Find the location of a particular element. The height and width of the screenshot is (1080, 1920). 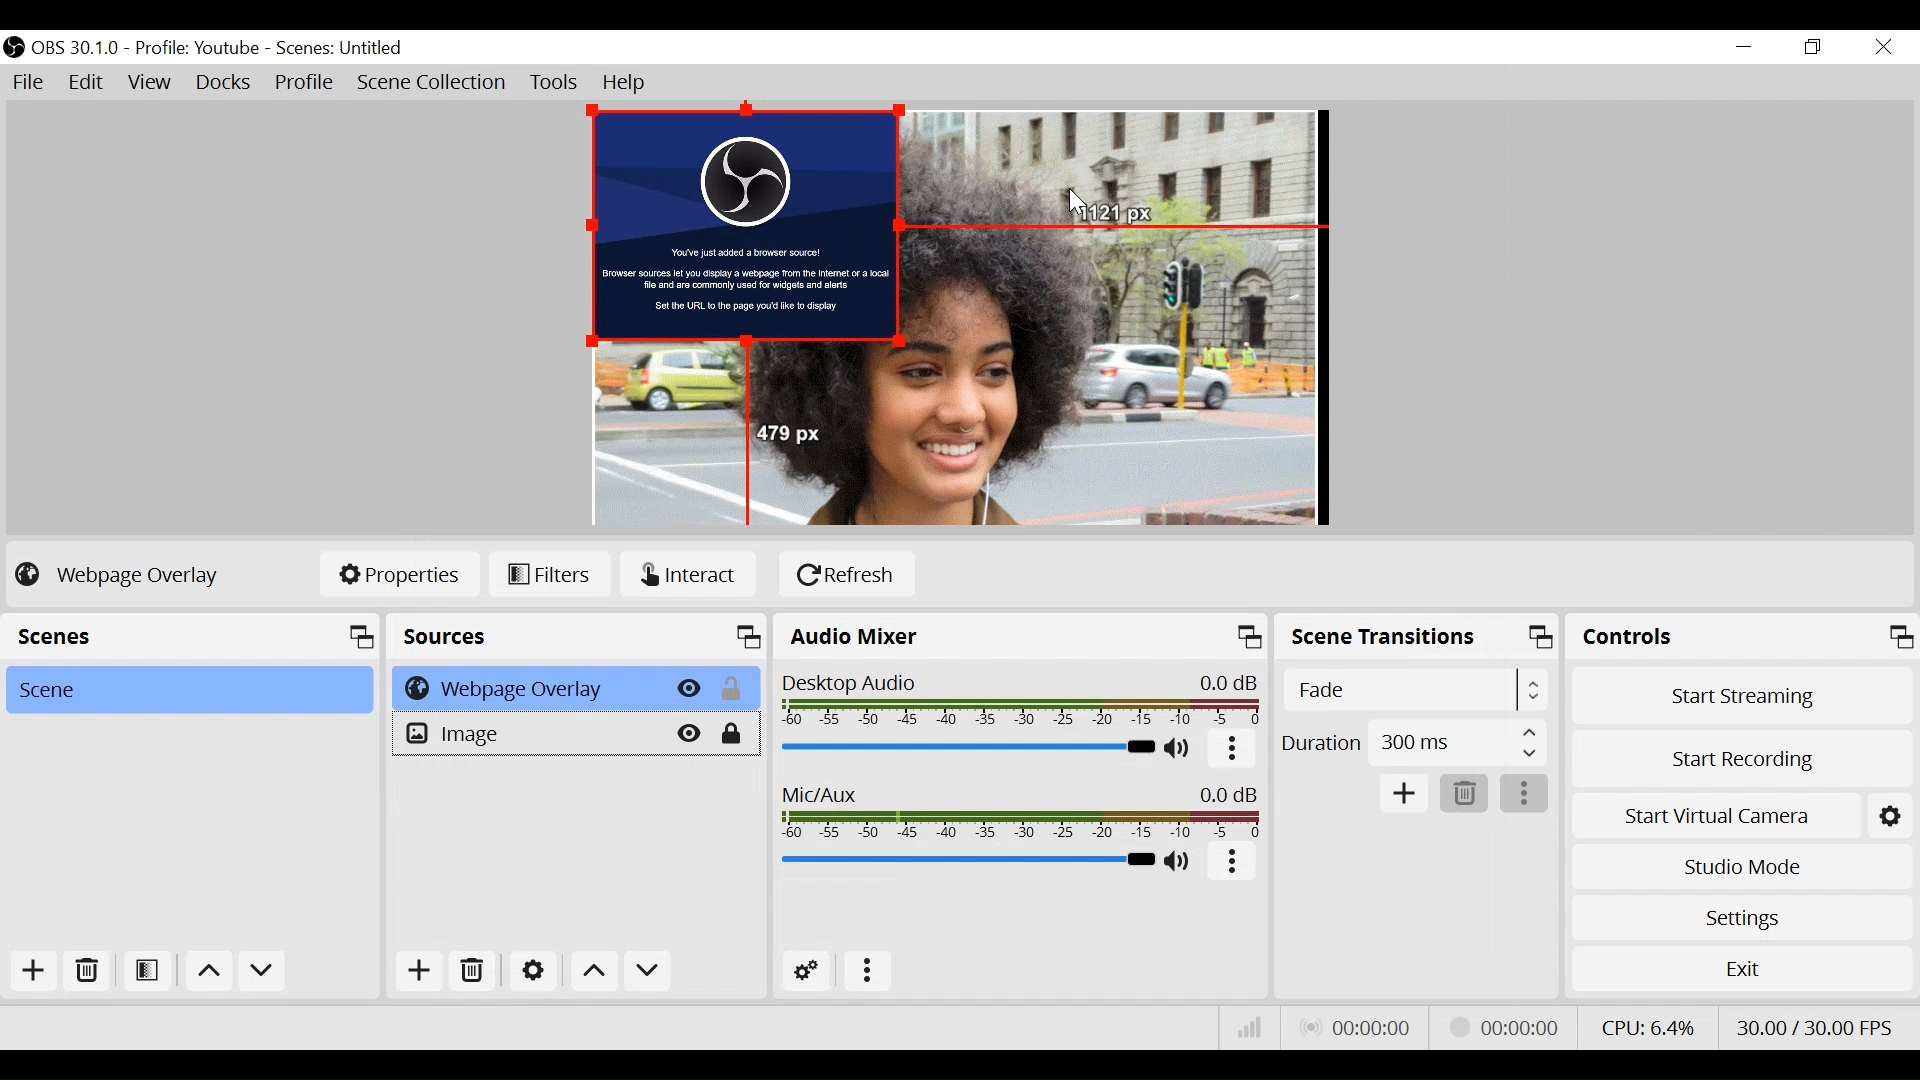

OBS Studio Desktop Icon is located at coordinates (16, 48).